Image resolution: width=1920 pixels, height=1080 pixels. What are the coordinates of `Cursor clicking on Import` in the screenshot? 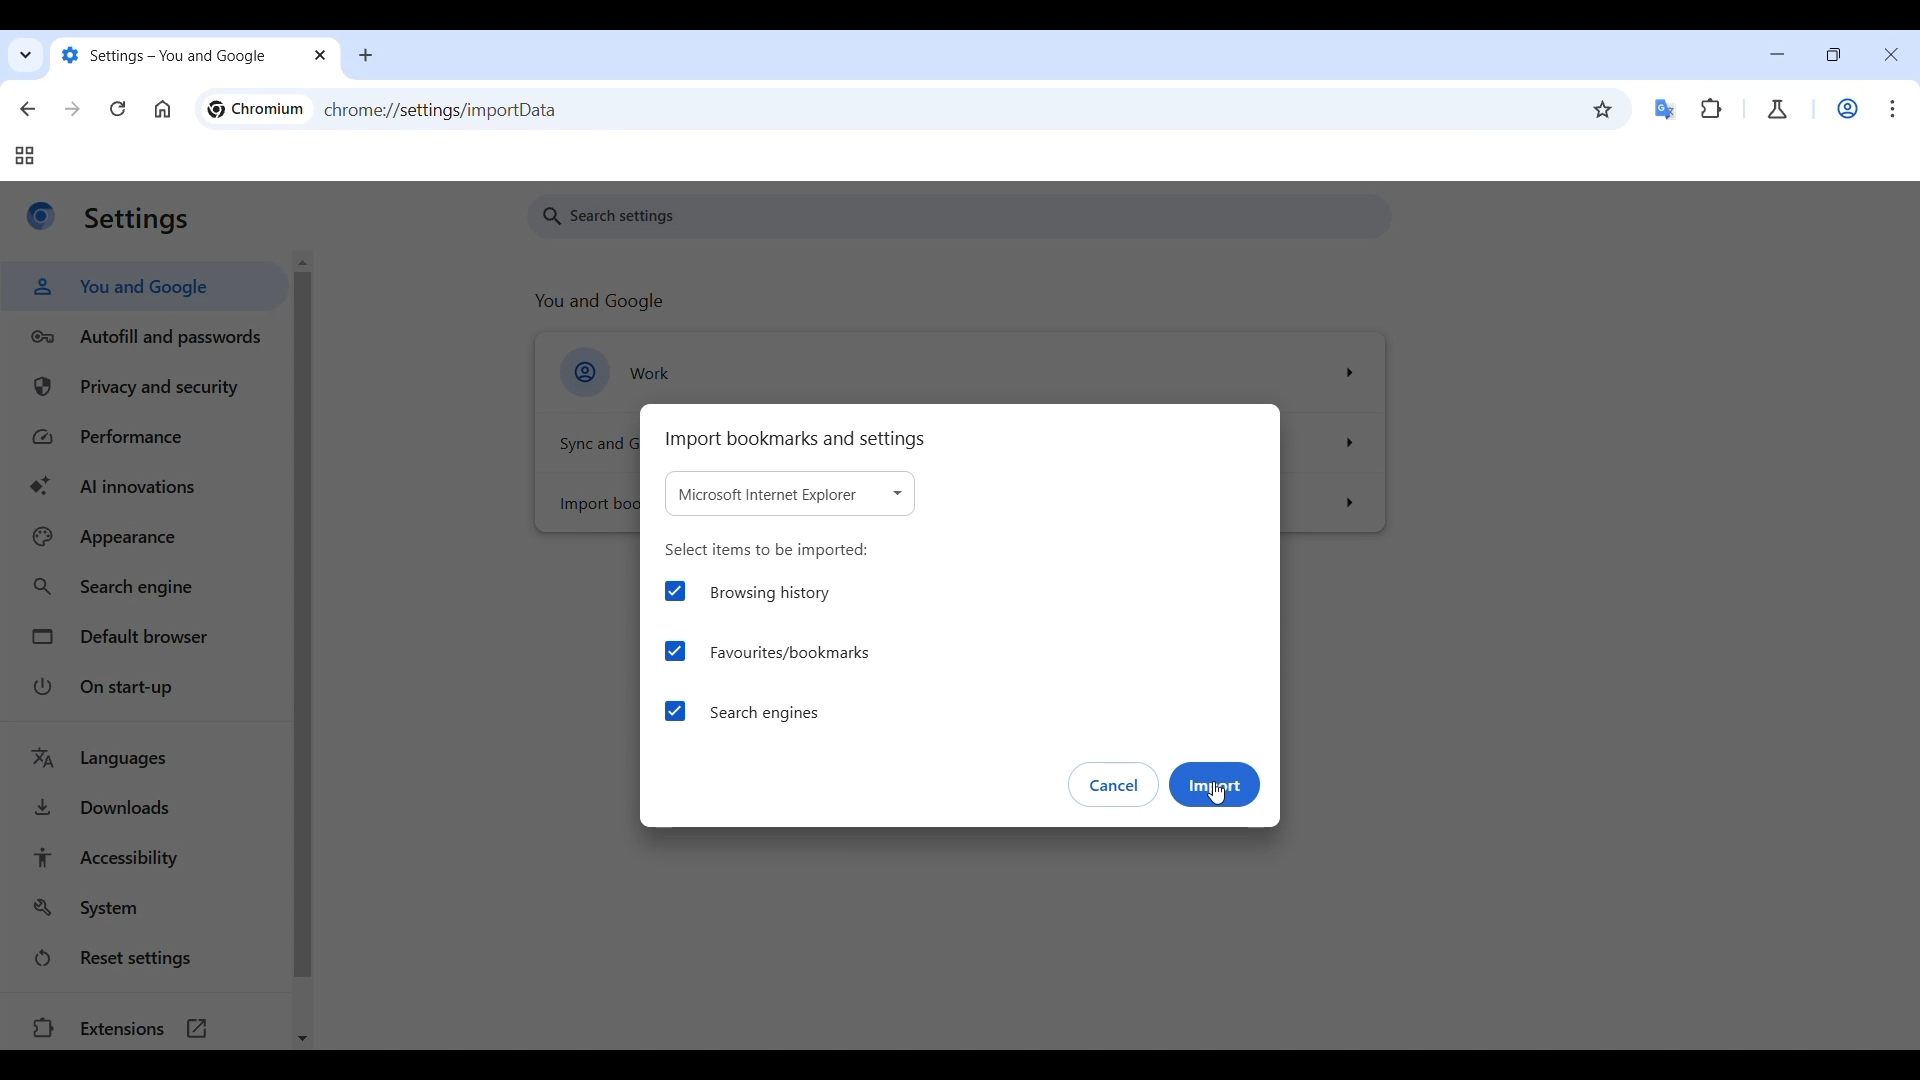 It's located at (1217, 794).